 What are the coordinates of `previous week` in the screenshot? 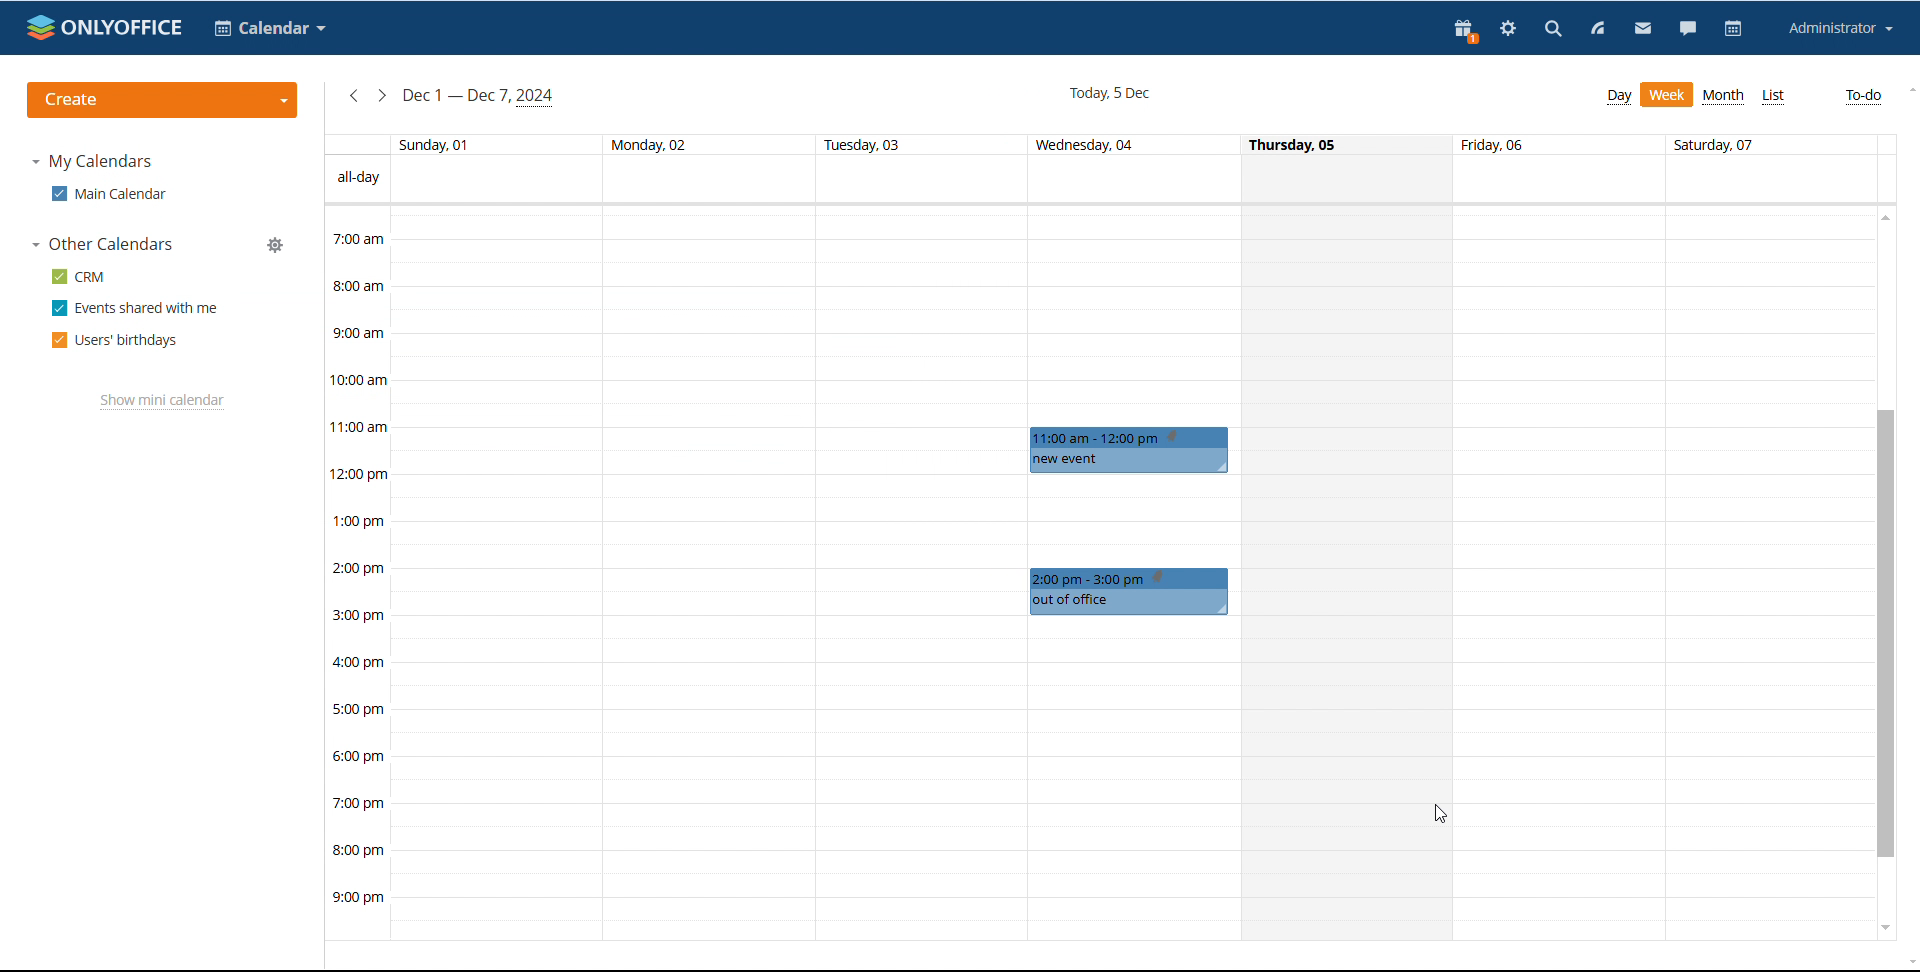 It's located at (353, 98).